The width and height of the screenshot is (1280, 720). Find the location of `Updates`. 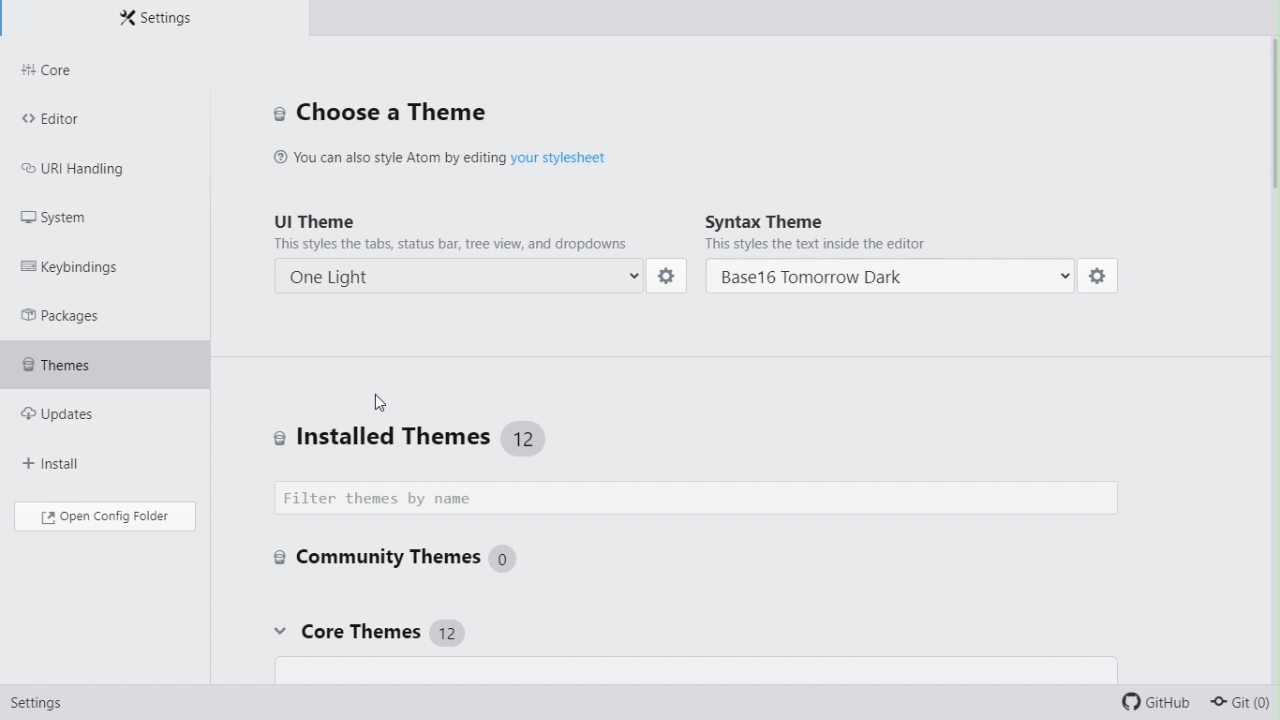

Updates is located at coordinates (74, 416).